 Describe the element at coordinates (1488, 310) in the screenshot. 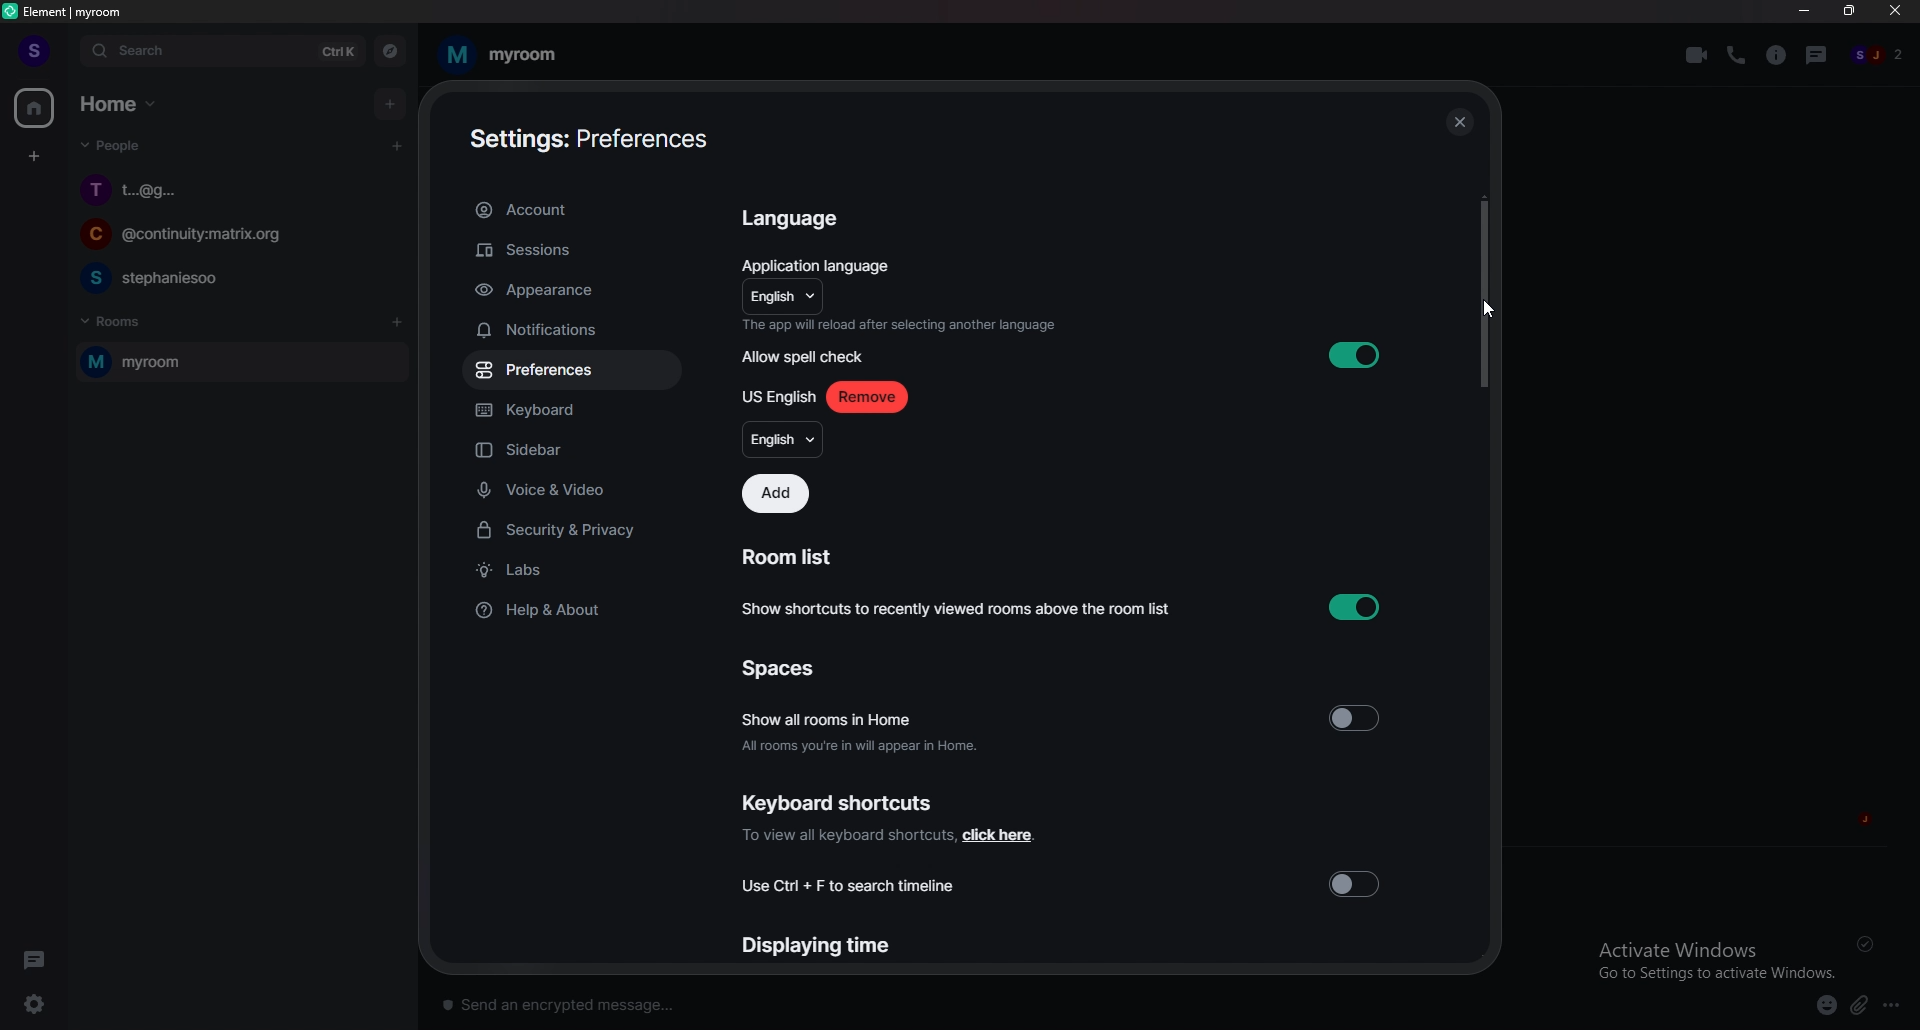

I see `` at that location.